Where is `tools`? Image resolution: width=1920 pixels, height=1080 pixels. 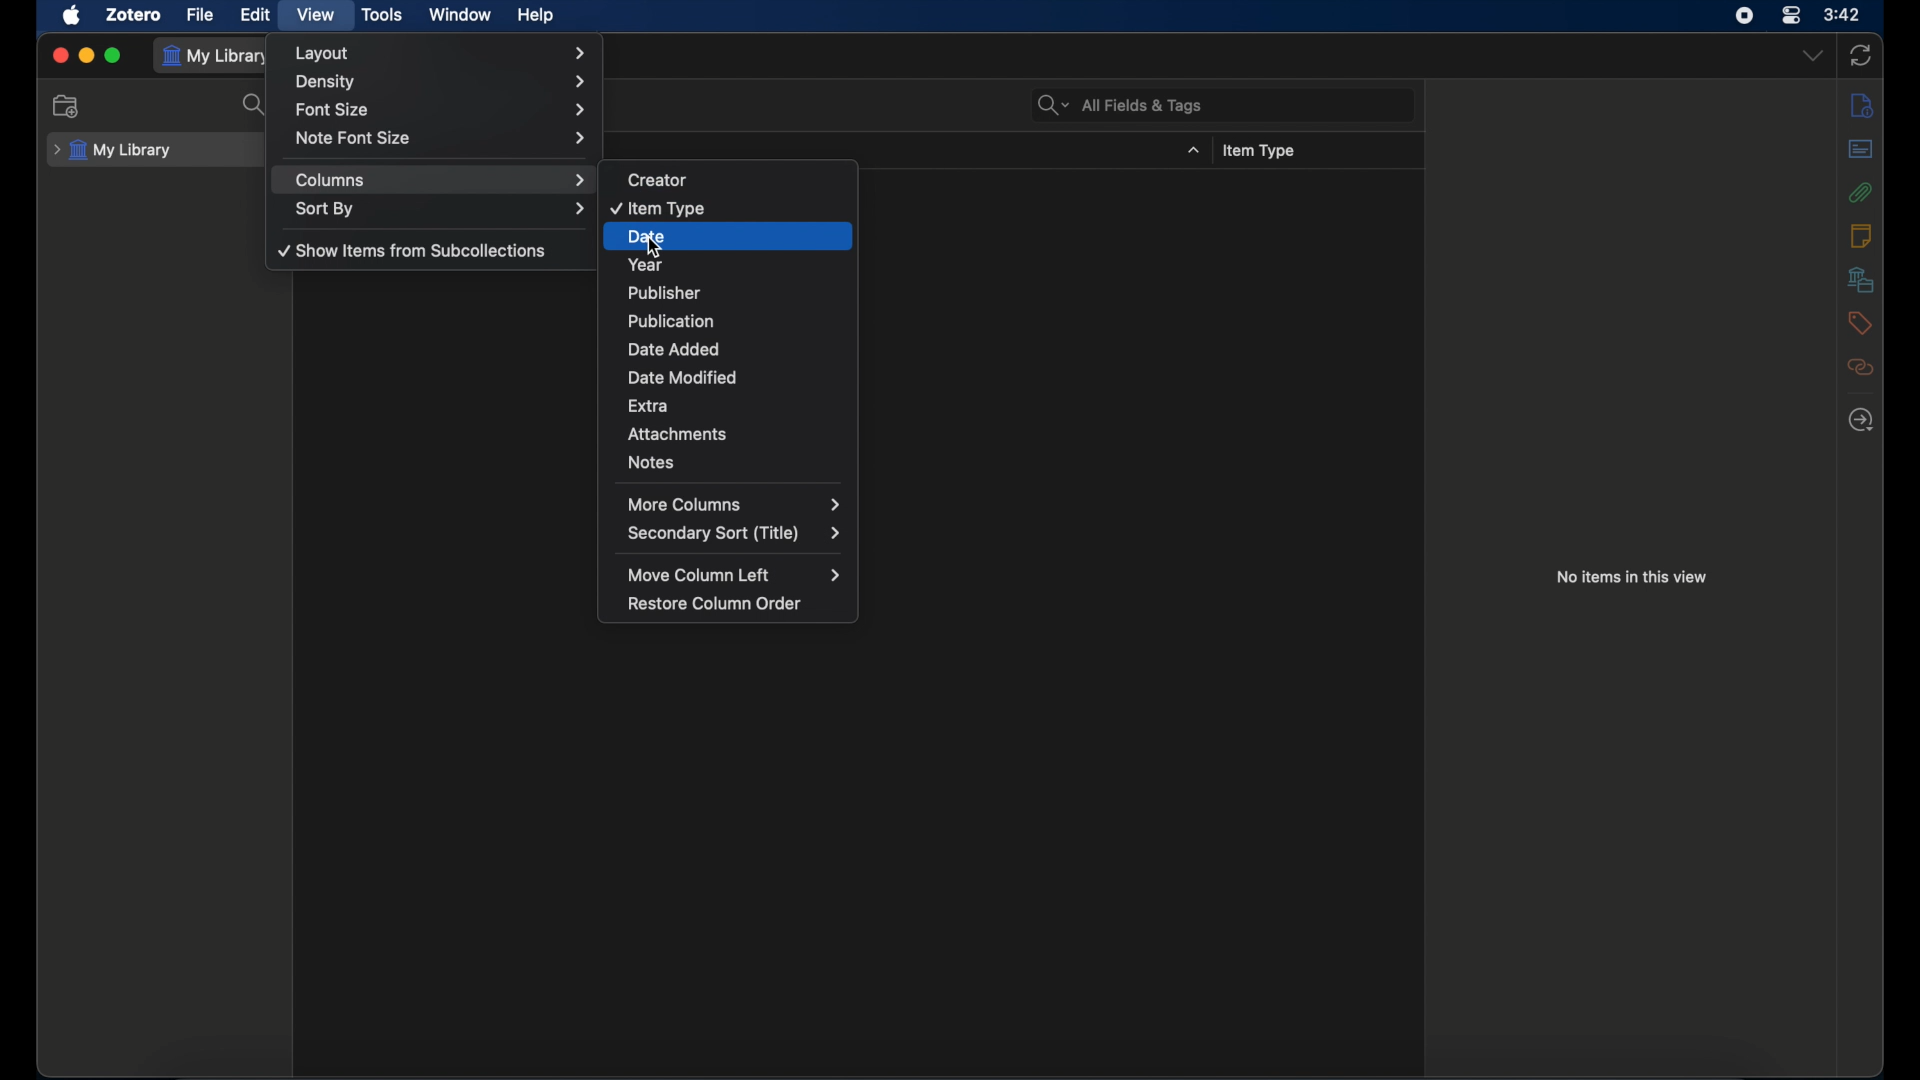
tools is located at coordinates (383, 15).